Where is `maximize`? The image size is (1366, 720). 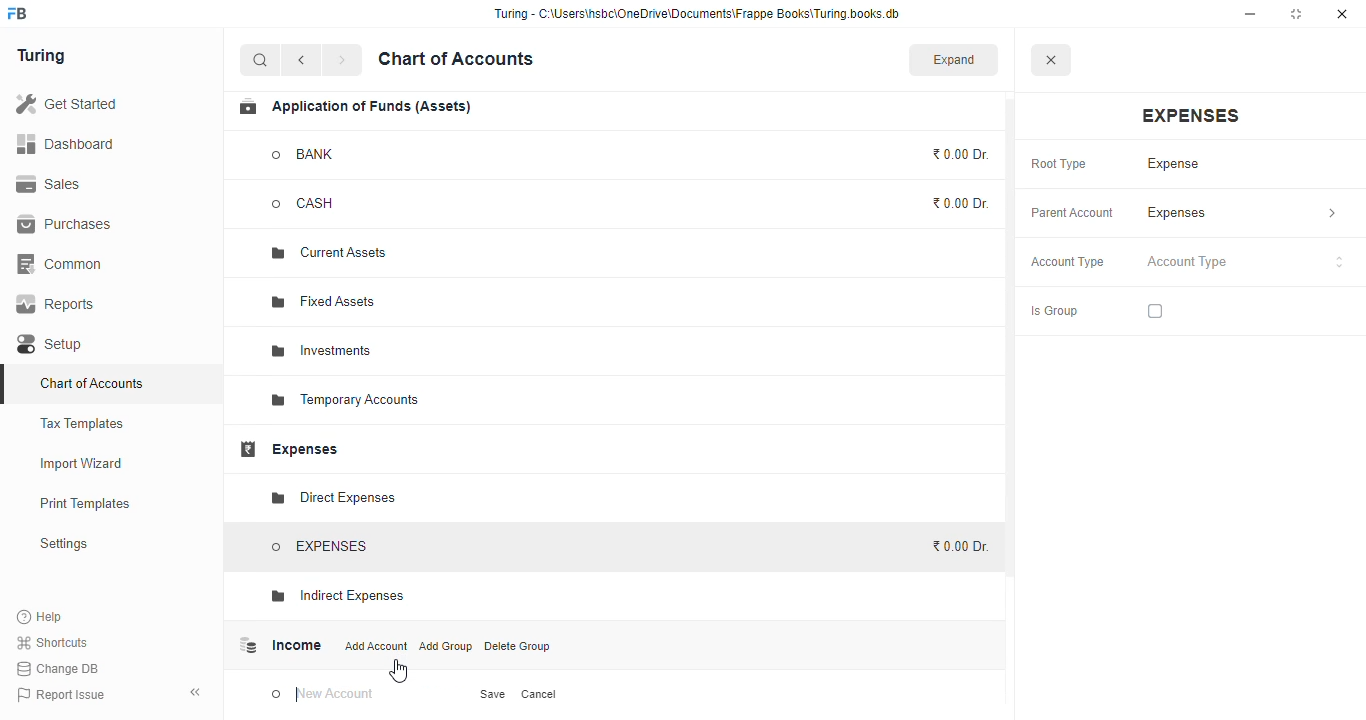 maximize is located at coordinates (1296, 14).